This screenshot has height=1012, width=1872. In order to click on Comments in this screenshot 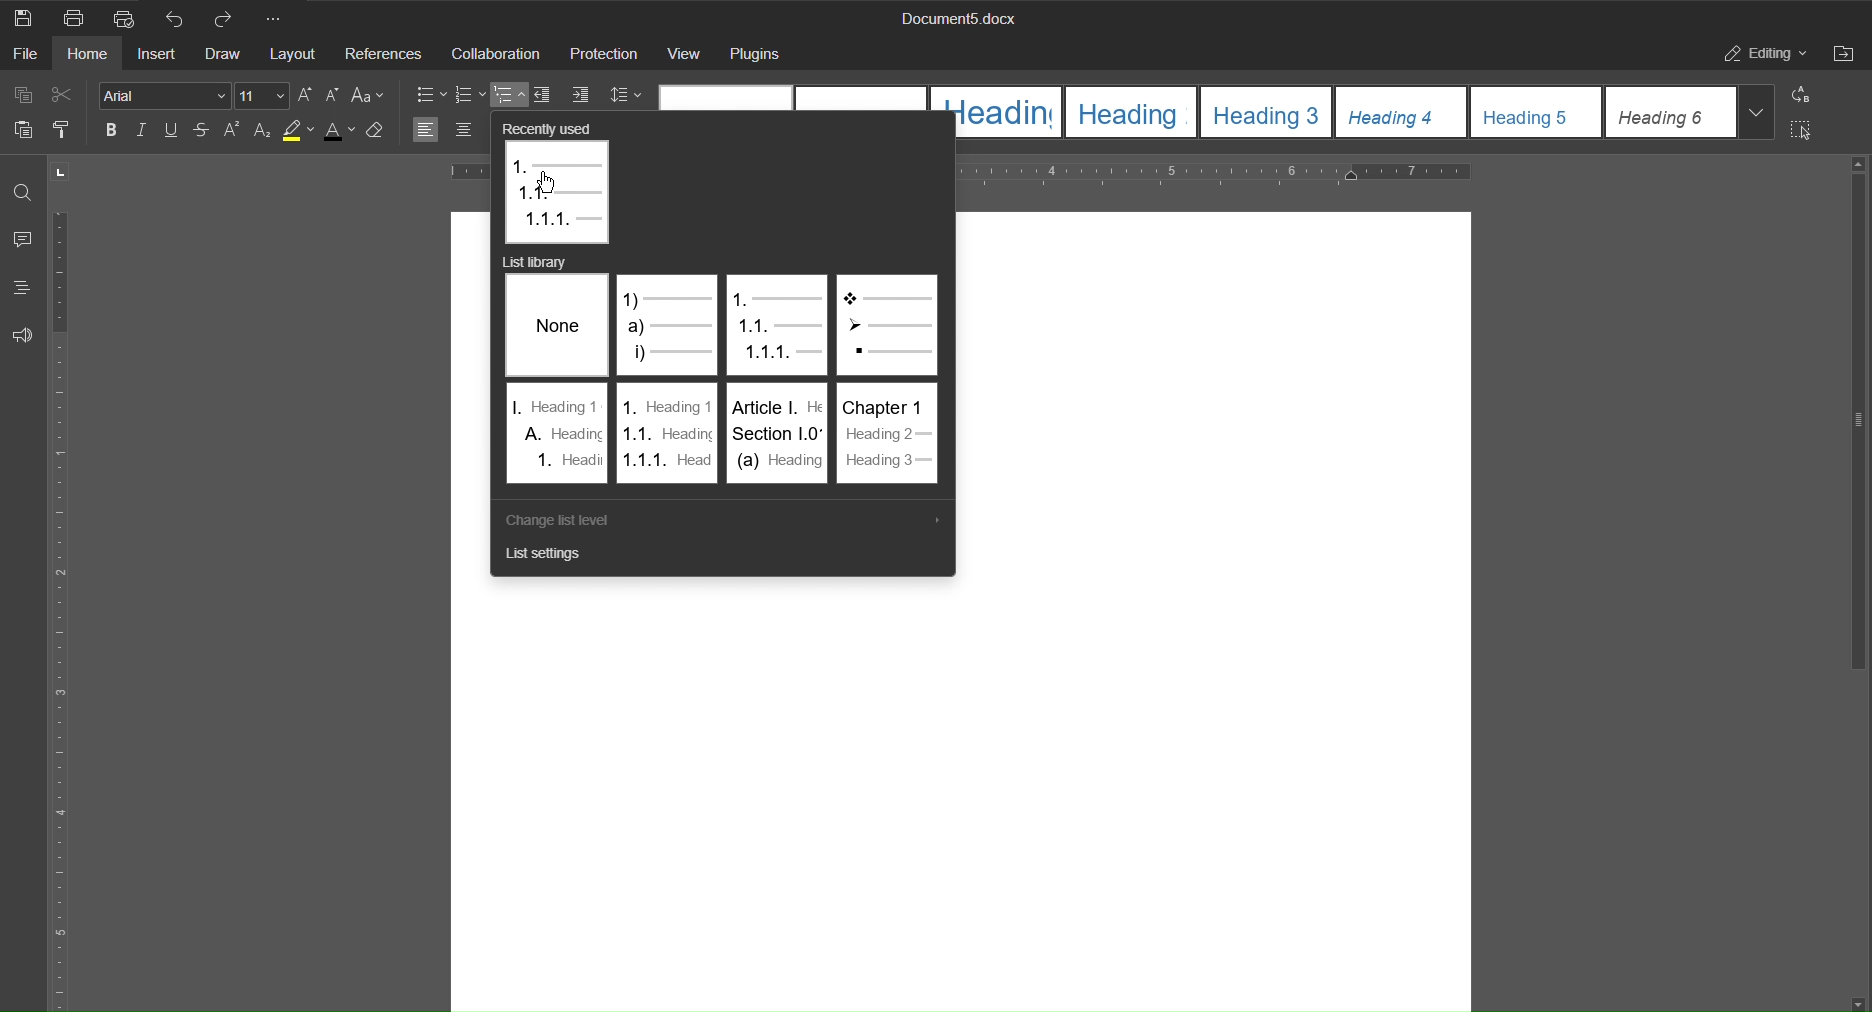, I will do `click(25, 242)`.